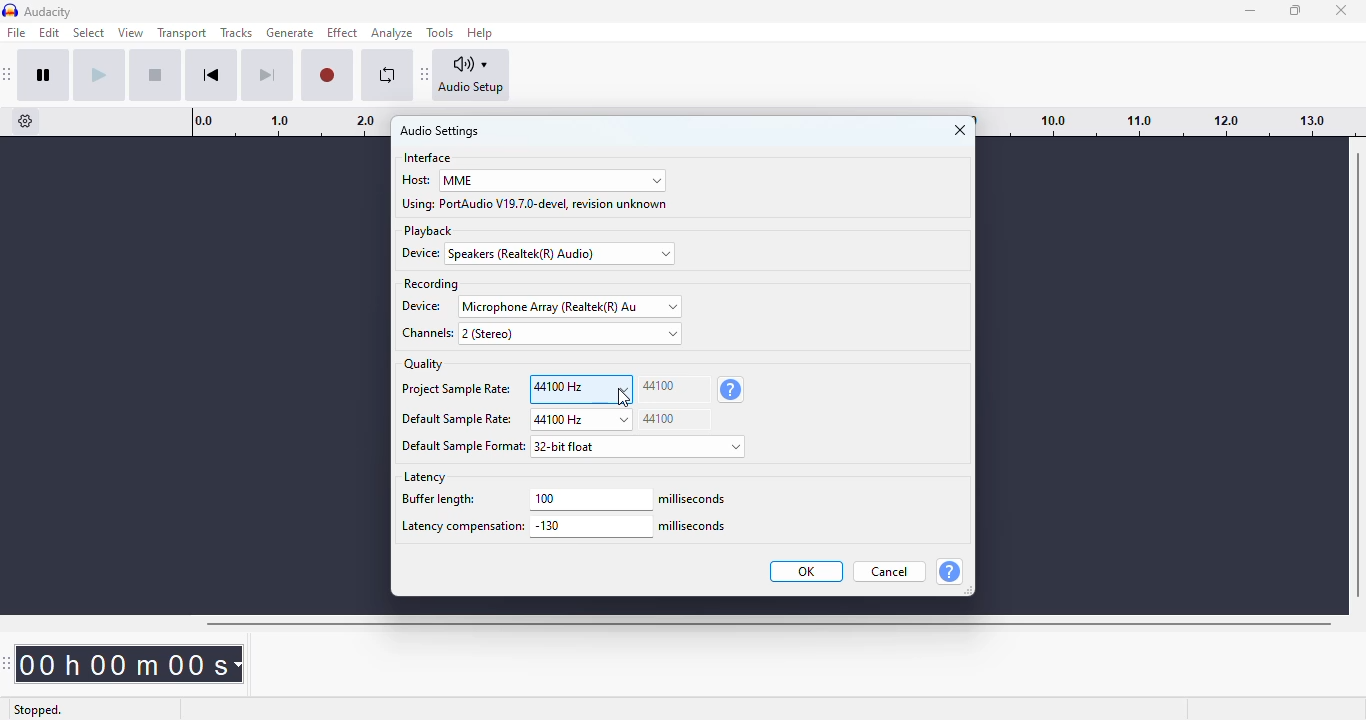 The width and height of the screenshot is (1366, 720). Describe the element at coordinates (552, 181) in the screenshot. I see `select host` at that location.